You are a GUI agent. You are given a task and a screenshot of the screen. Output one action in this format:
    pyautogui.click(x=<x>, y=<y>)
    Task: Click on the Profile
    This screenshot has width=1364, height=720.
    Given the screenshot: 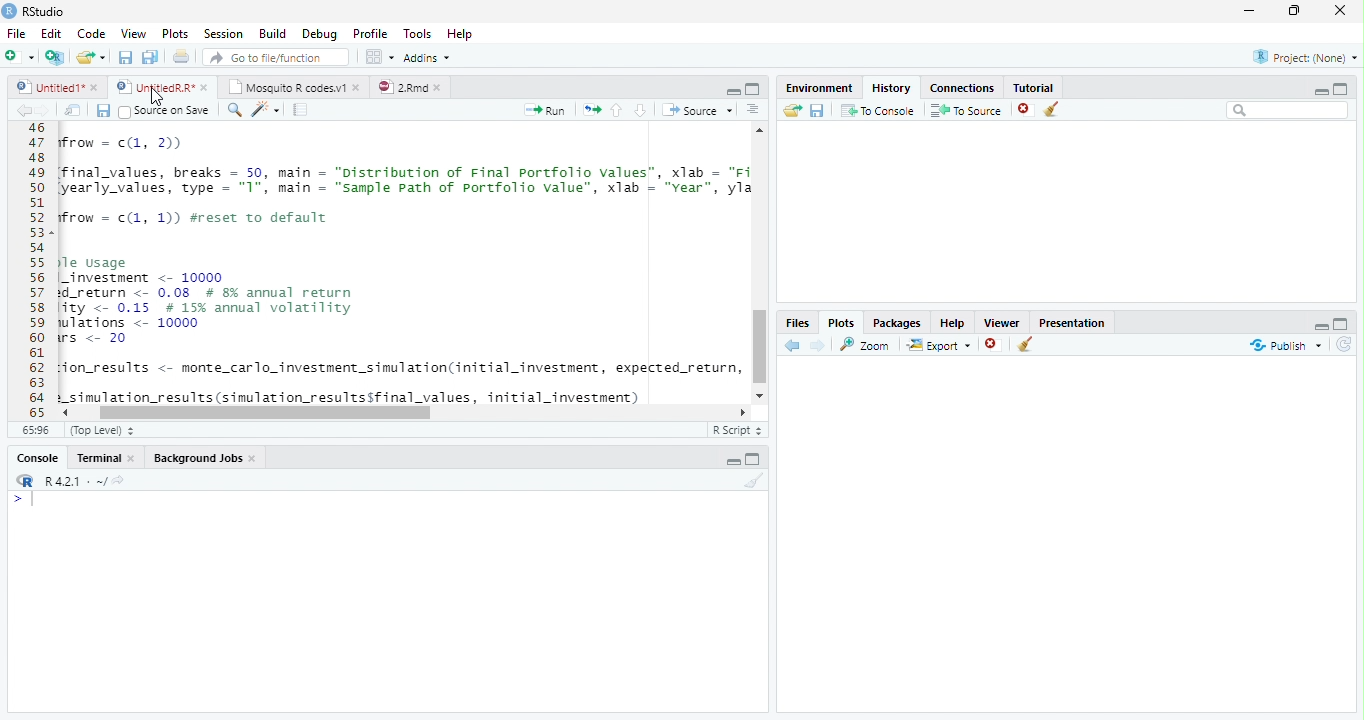 What is the action you would take?
    pyautogui.click(x=369, y=33)
    